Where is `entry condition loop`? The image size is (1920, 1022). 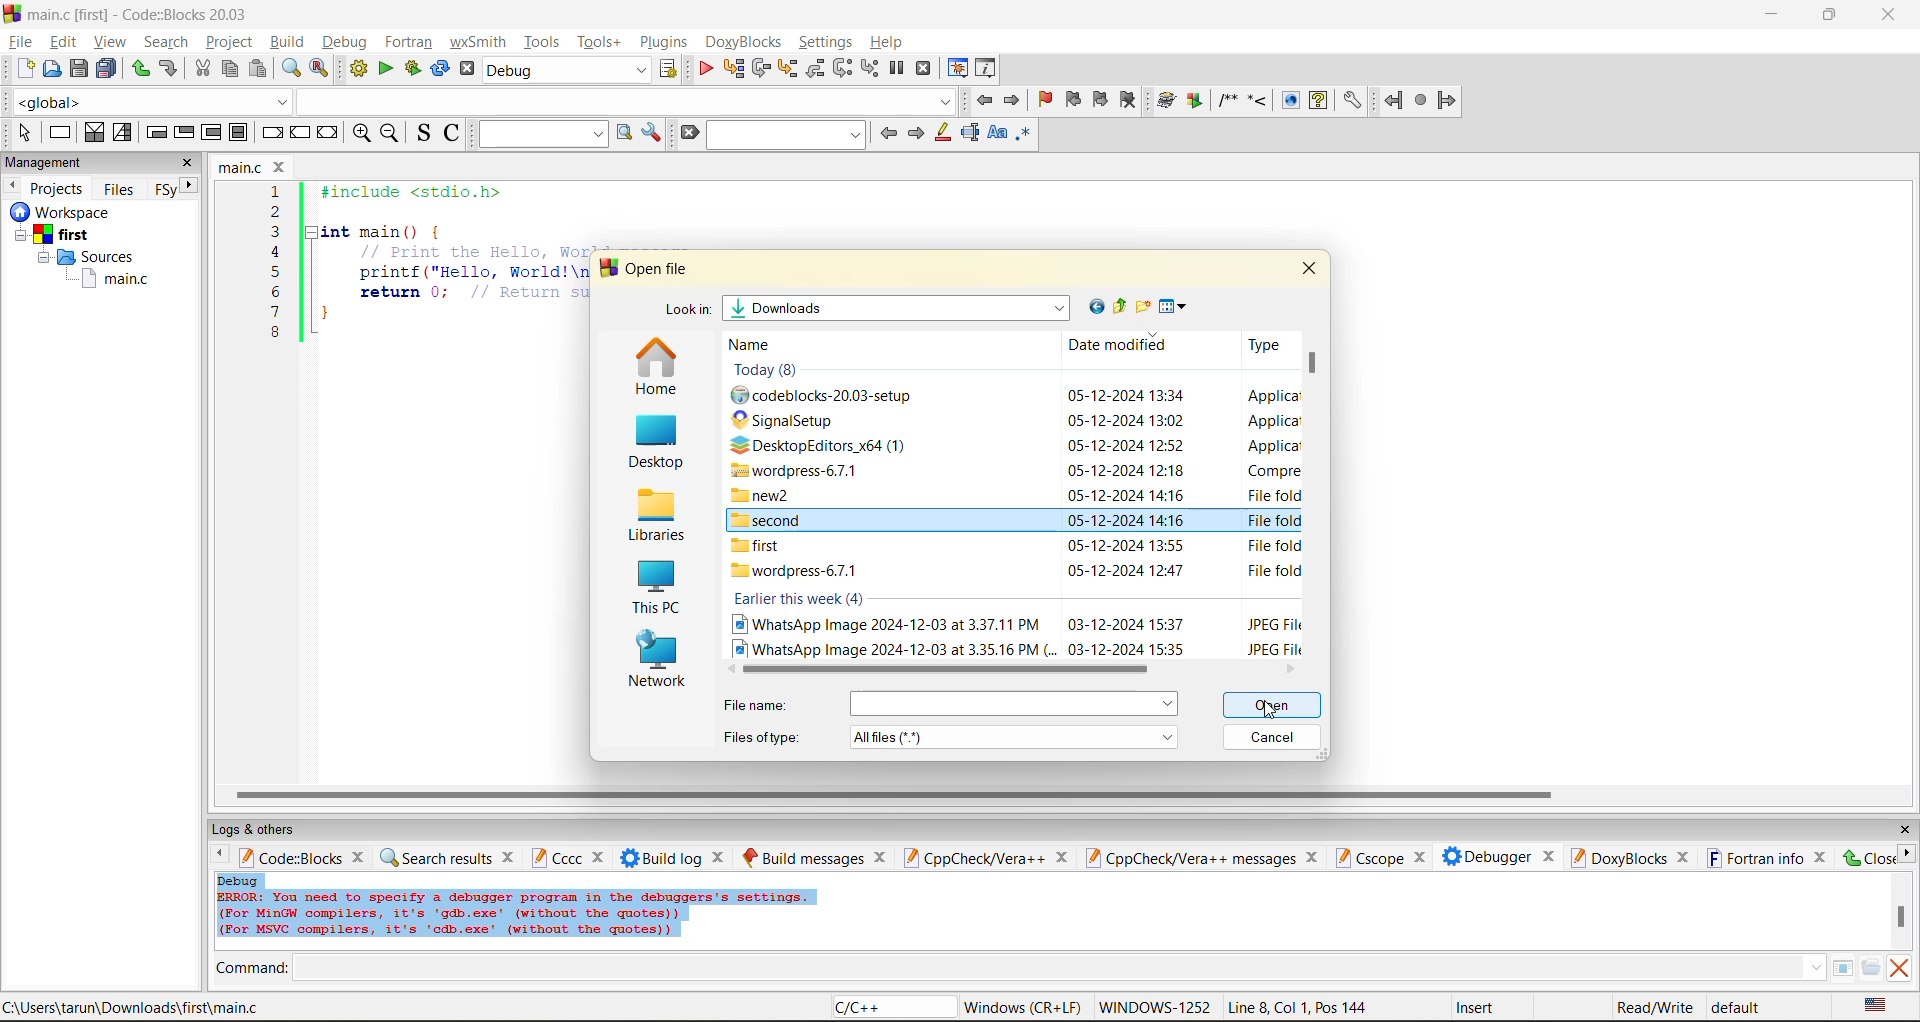 entry condition loop is located at coordinates (156, 132).